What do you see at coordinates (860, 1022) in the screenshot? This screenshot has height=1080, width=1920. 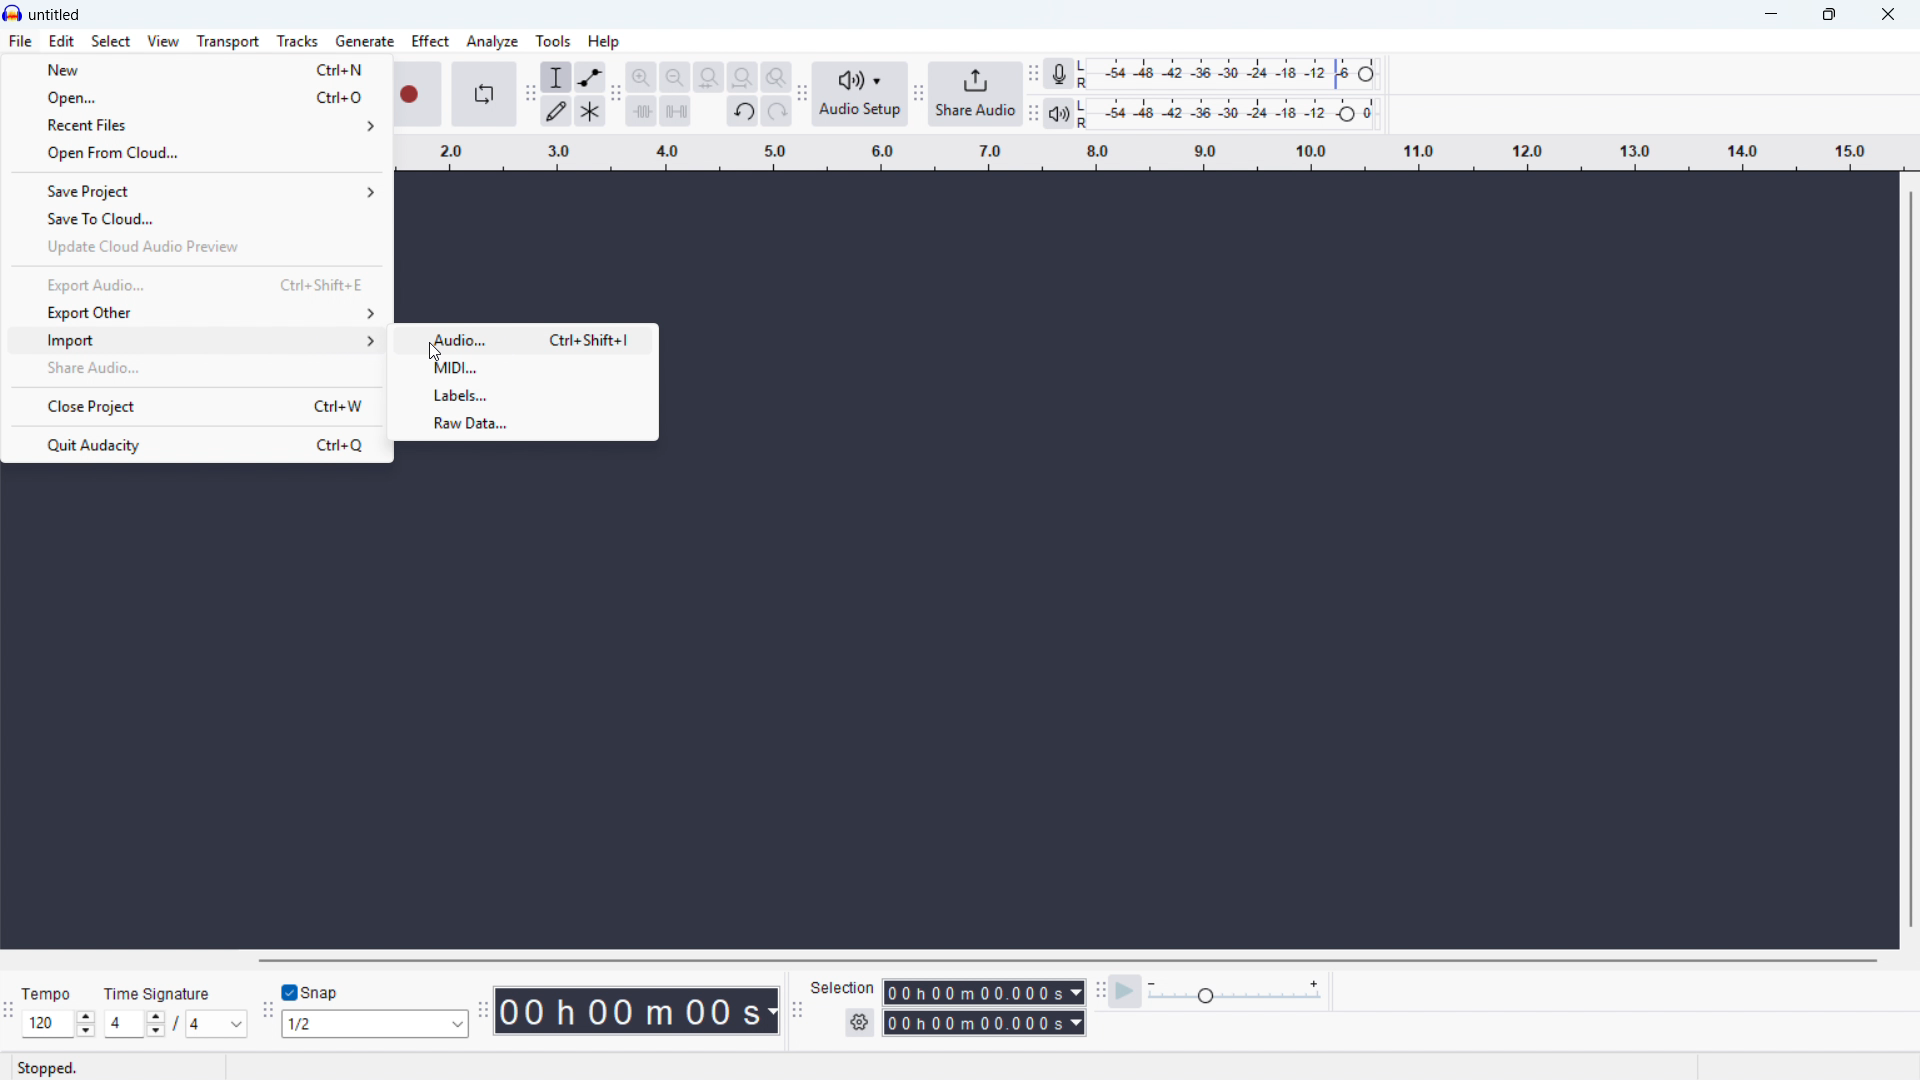 I see `Selection settings ` at bounding box center [860, 1022].